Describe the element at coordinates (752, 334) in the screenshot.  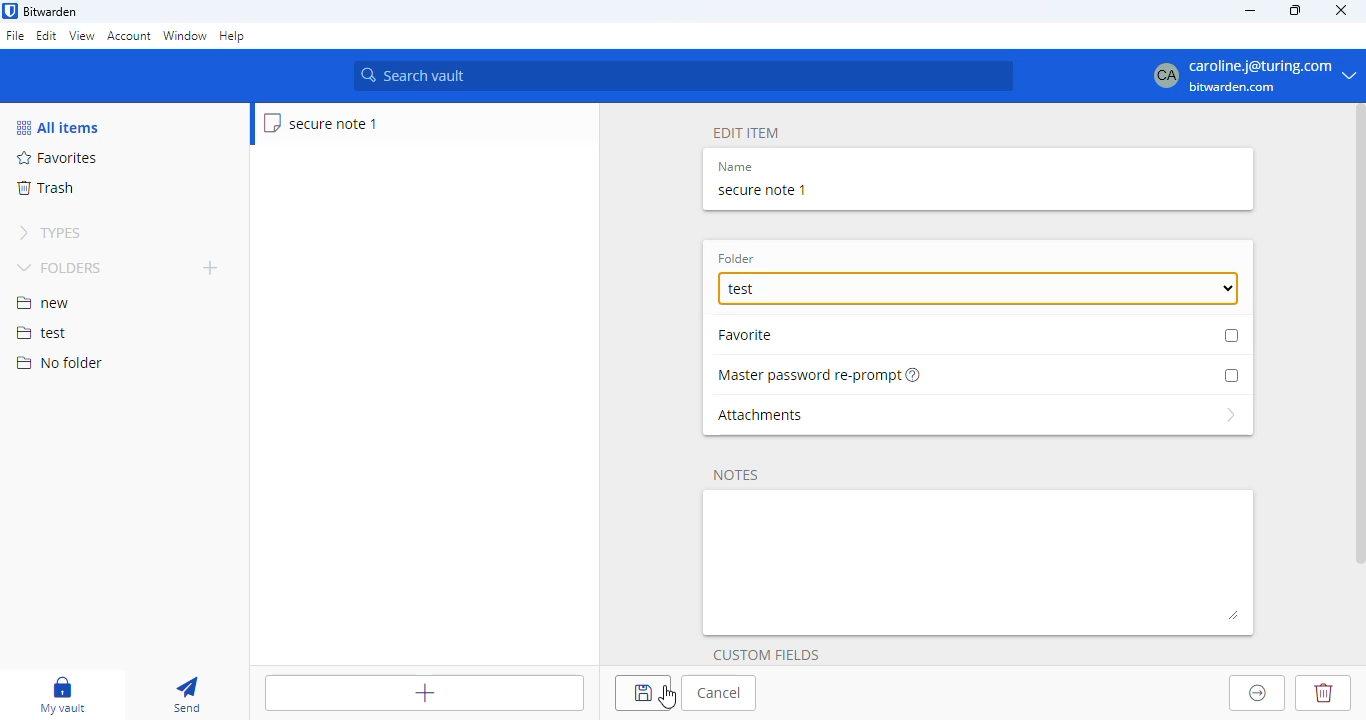
I see `favorite` at that location.